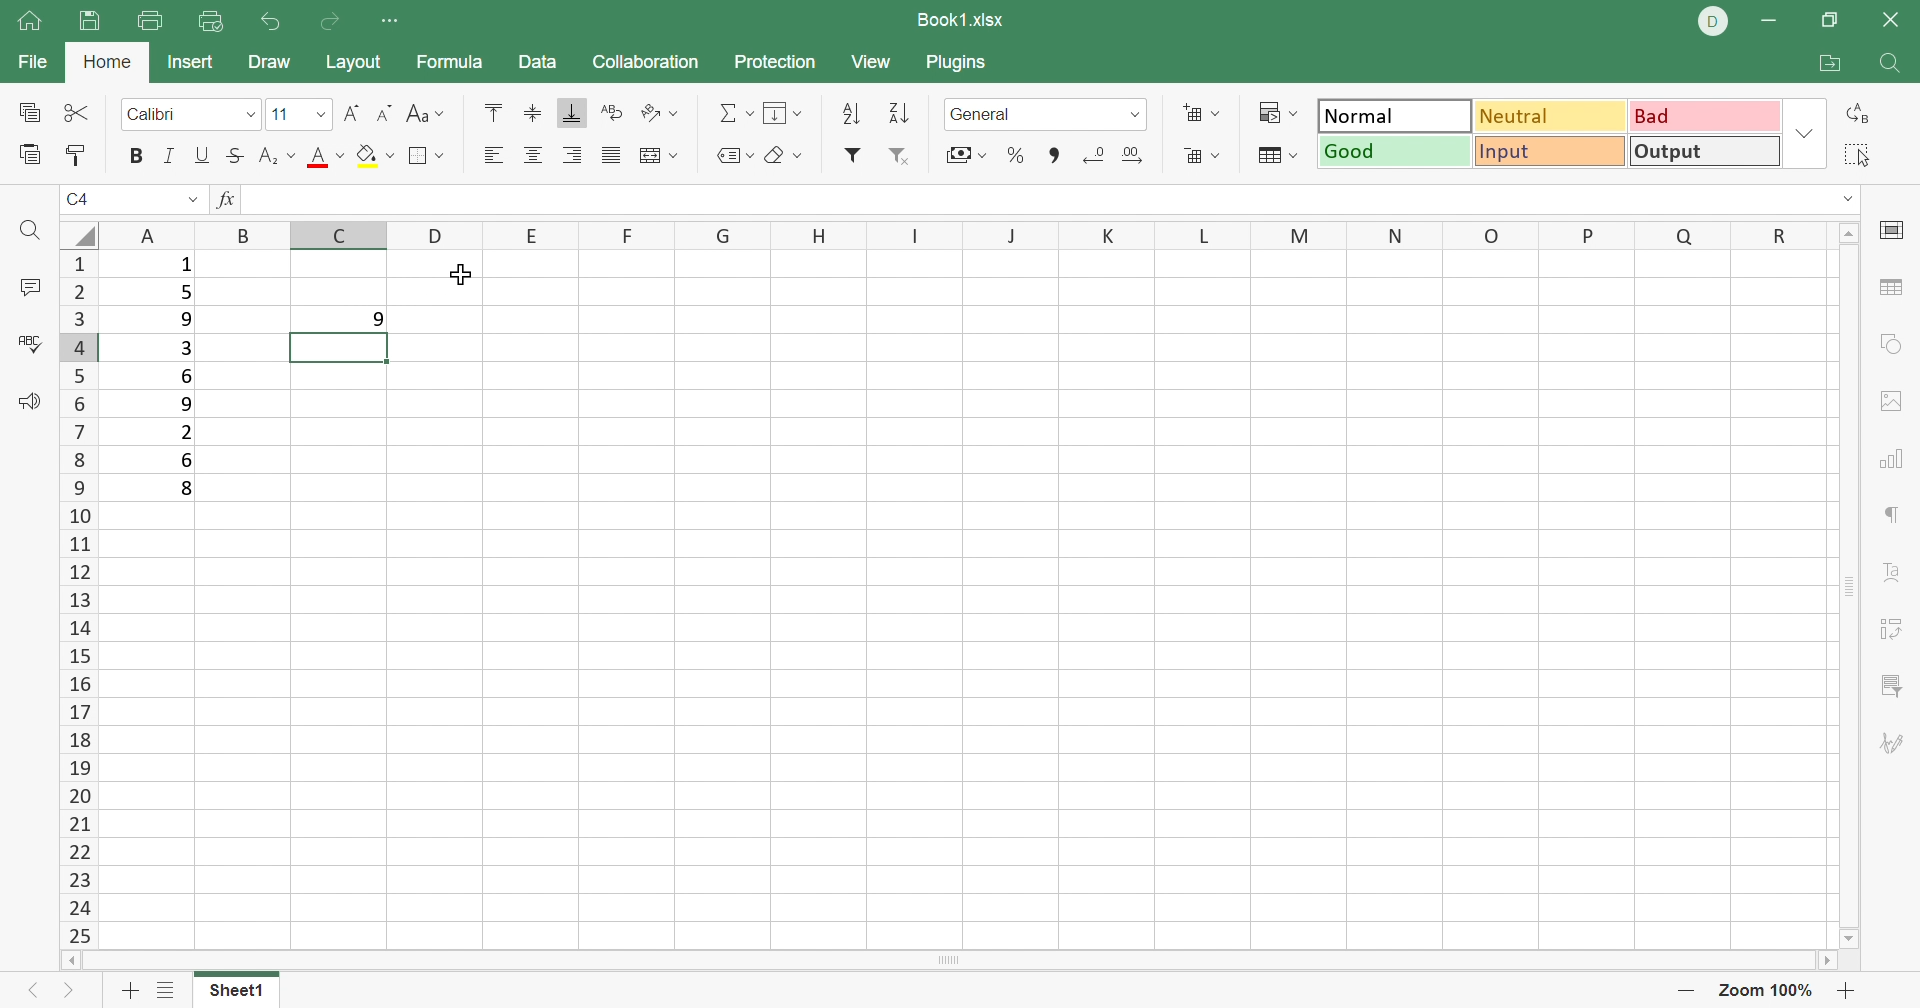 The height and width of the screenshot is (1008, 1920). What do you see at coordinates (1897, 631) in the screenshot?
I see `Pivot Table settings` at bounding box center [1897, 631].